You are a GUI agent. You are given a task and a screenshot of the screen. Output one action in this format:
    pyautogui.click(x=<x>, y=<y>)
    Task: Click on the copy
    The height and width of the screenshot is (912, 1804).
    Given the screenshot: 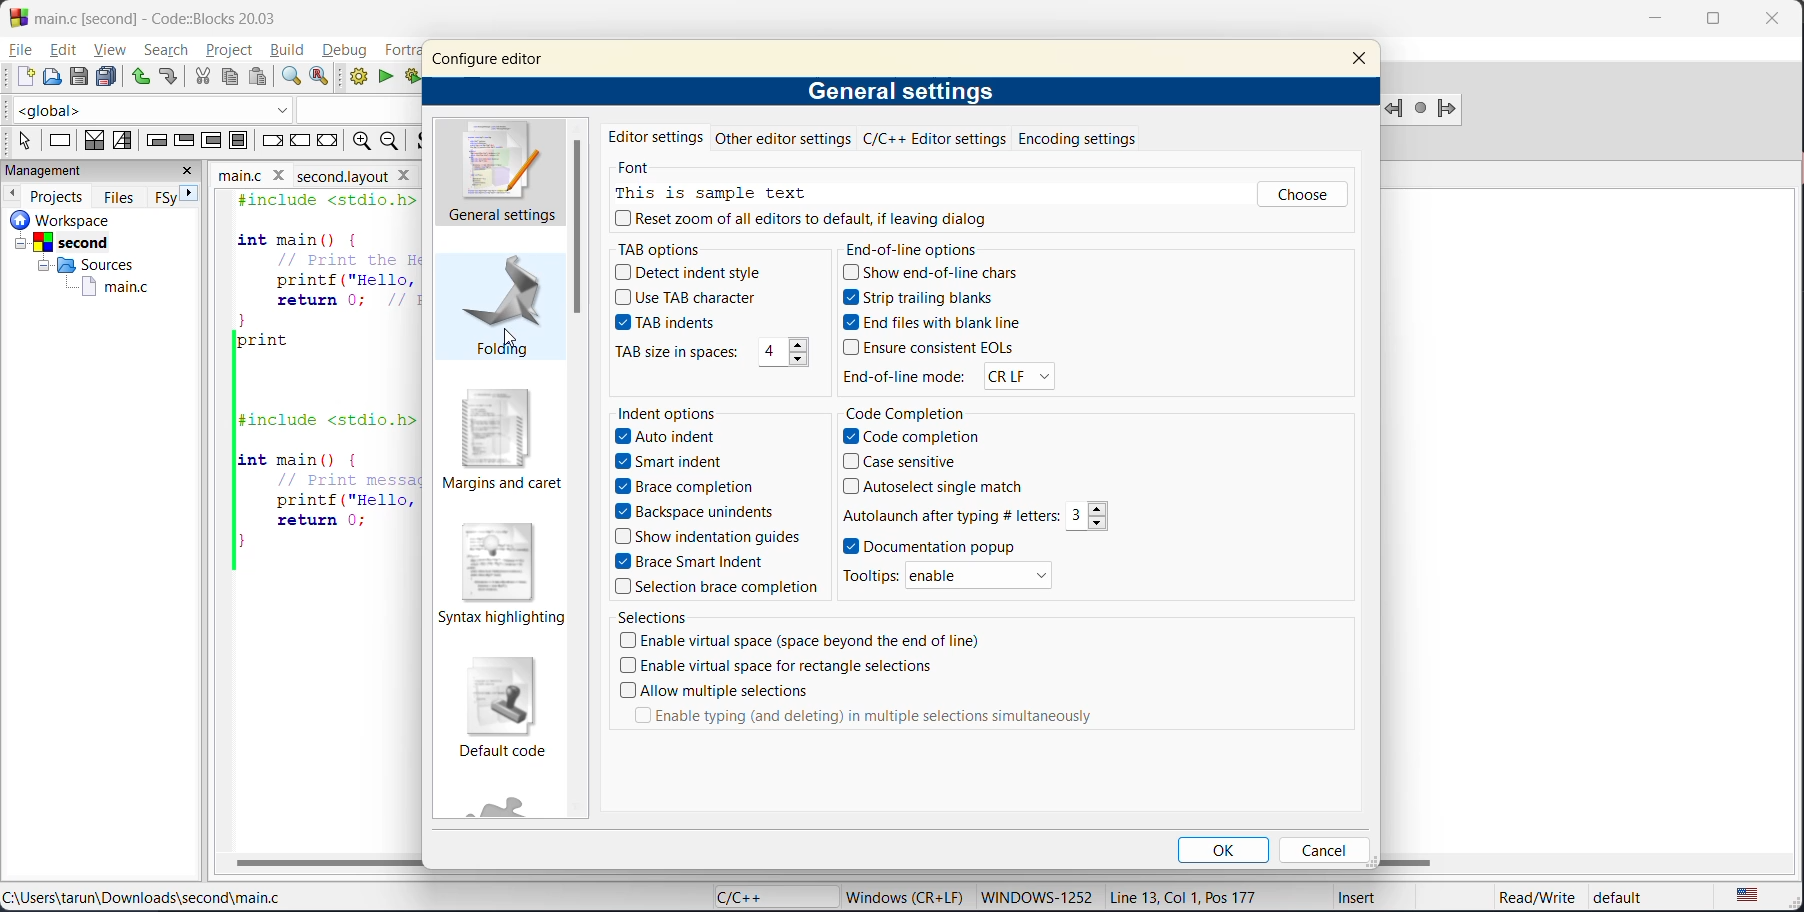 What is the action you would take?
    pyautogui.click(x=231, y=78)
    